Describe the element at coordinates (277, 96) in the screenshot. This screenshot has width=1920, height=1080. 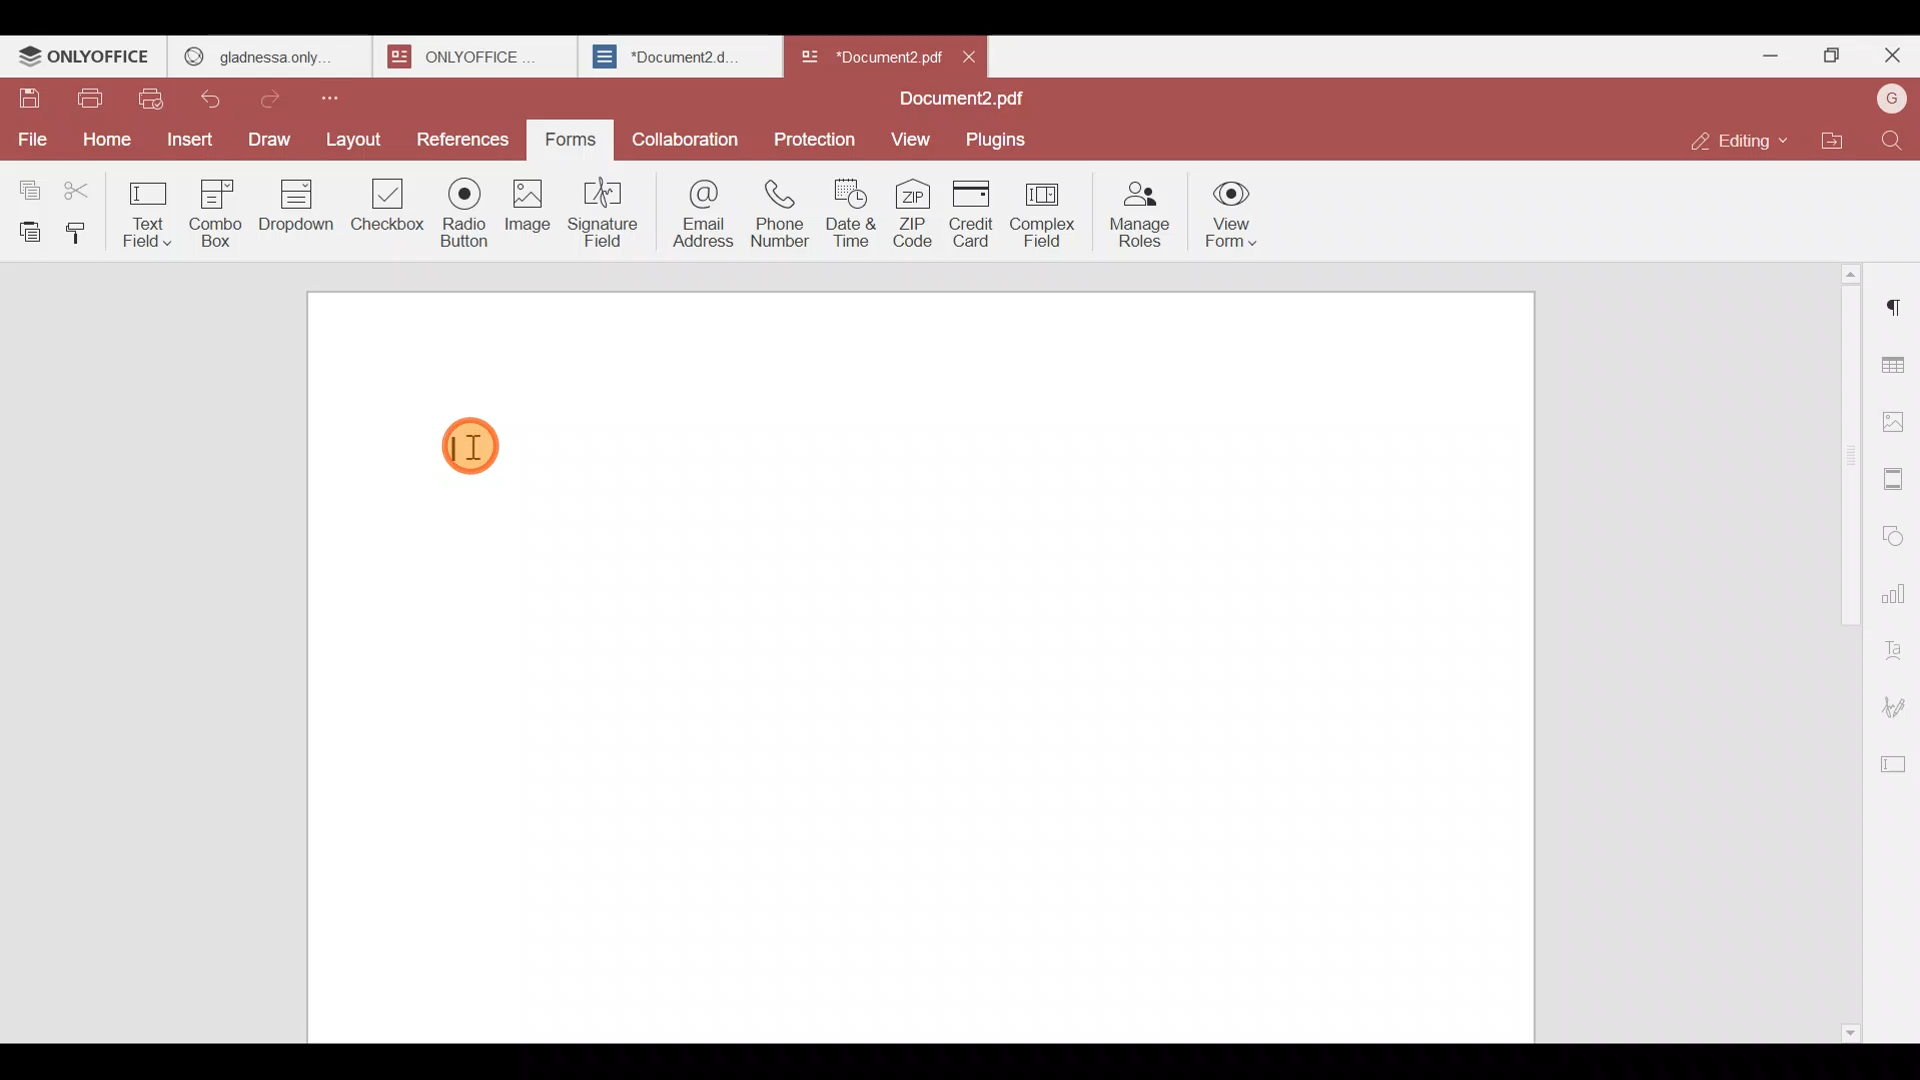
I see `Redo` at that location.